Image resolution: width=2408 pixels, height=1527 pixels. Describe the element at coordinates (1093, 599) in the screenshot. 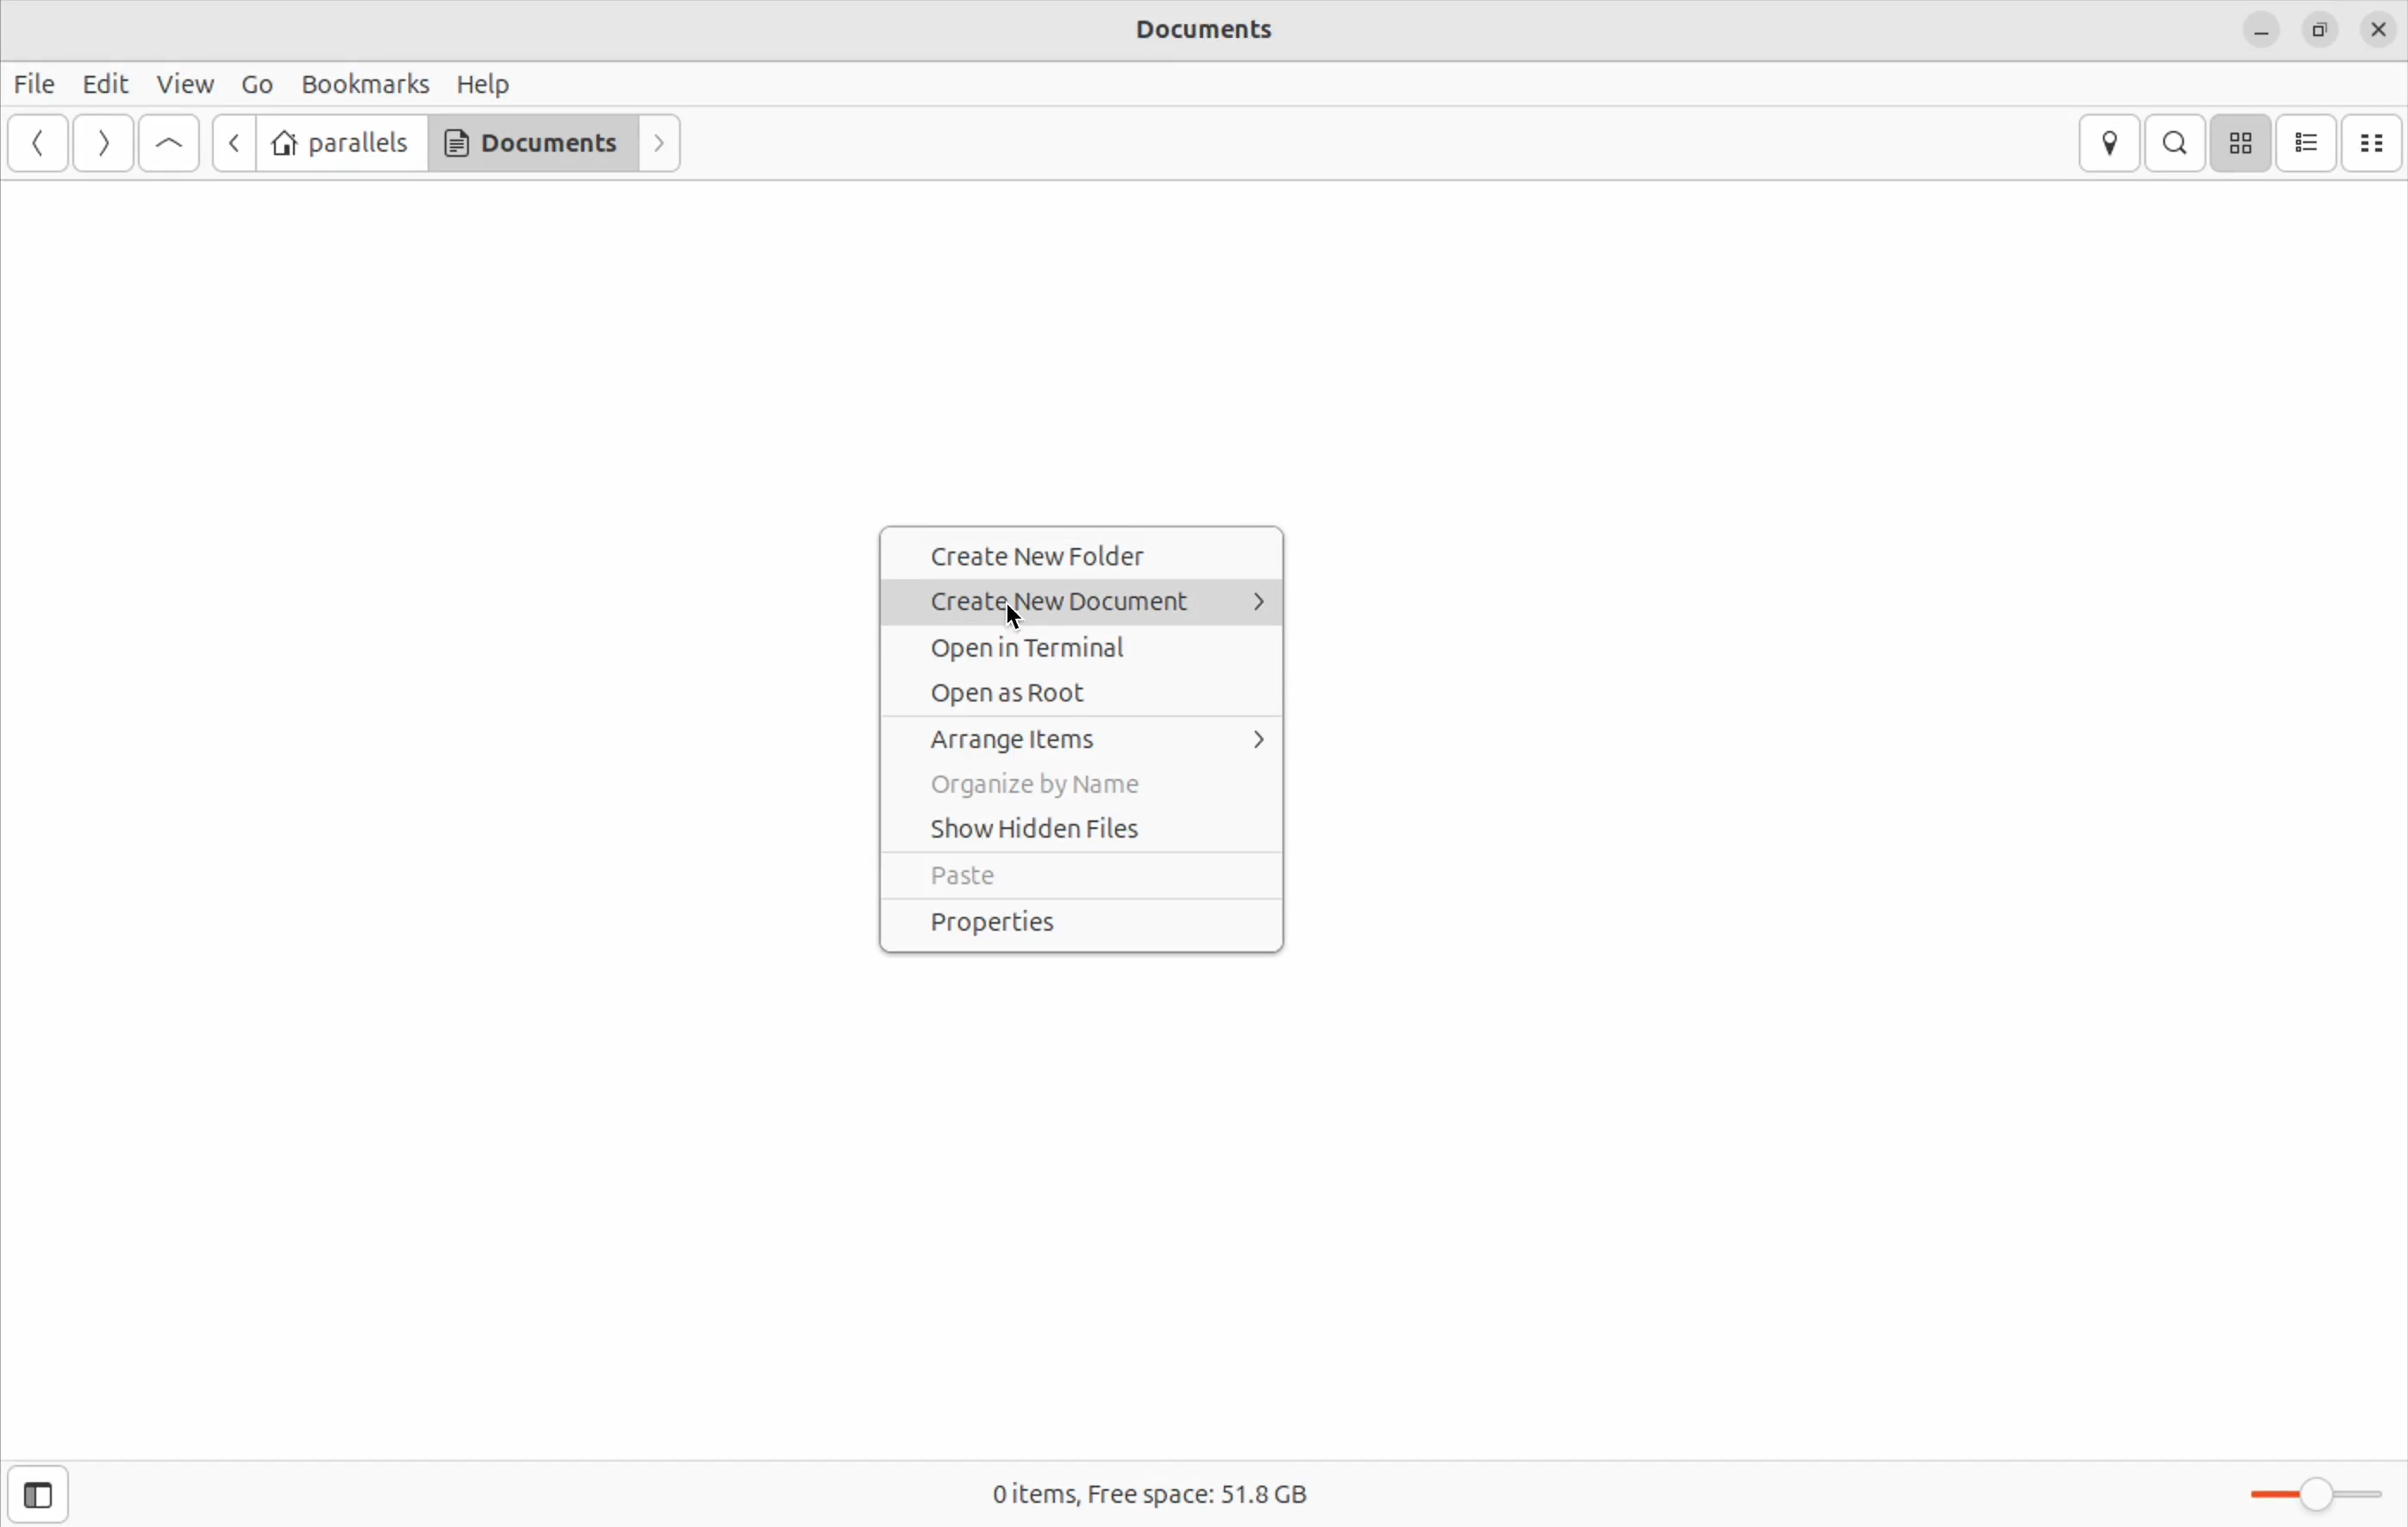

I see `Create New Document` at that location.